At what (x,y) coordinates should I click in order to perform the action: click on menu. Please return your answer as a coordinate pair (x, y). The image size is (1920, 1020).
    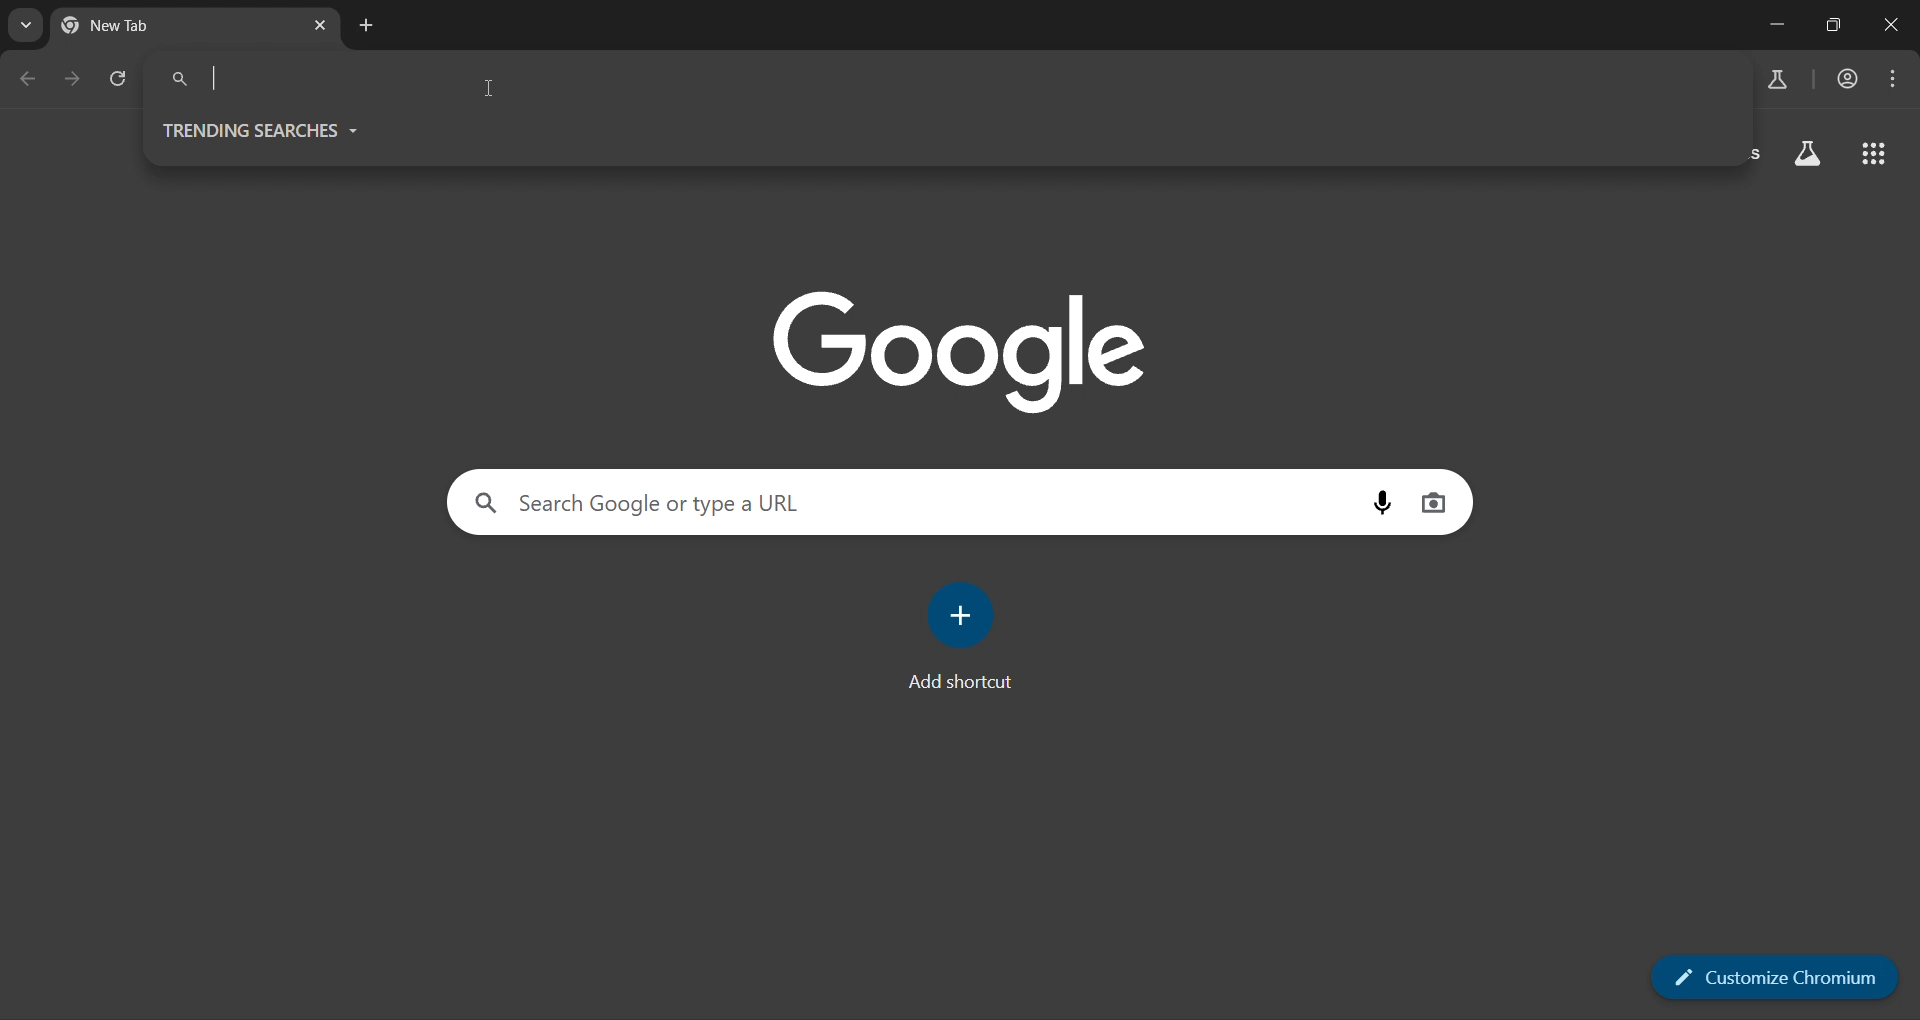
    Looking at the image, I should click on (1898, 78).